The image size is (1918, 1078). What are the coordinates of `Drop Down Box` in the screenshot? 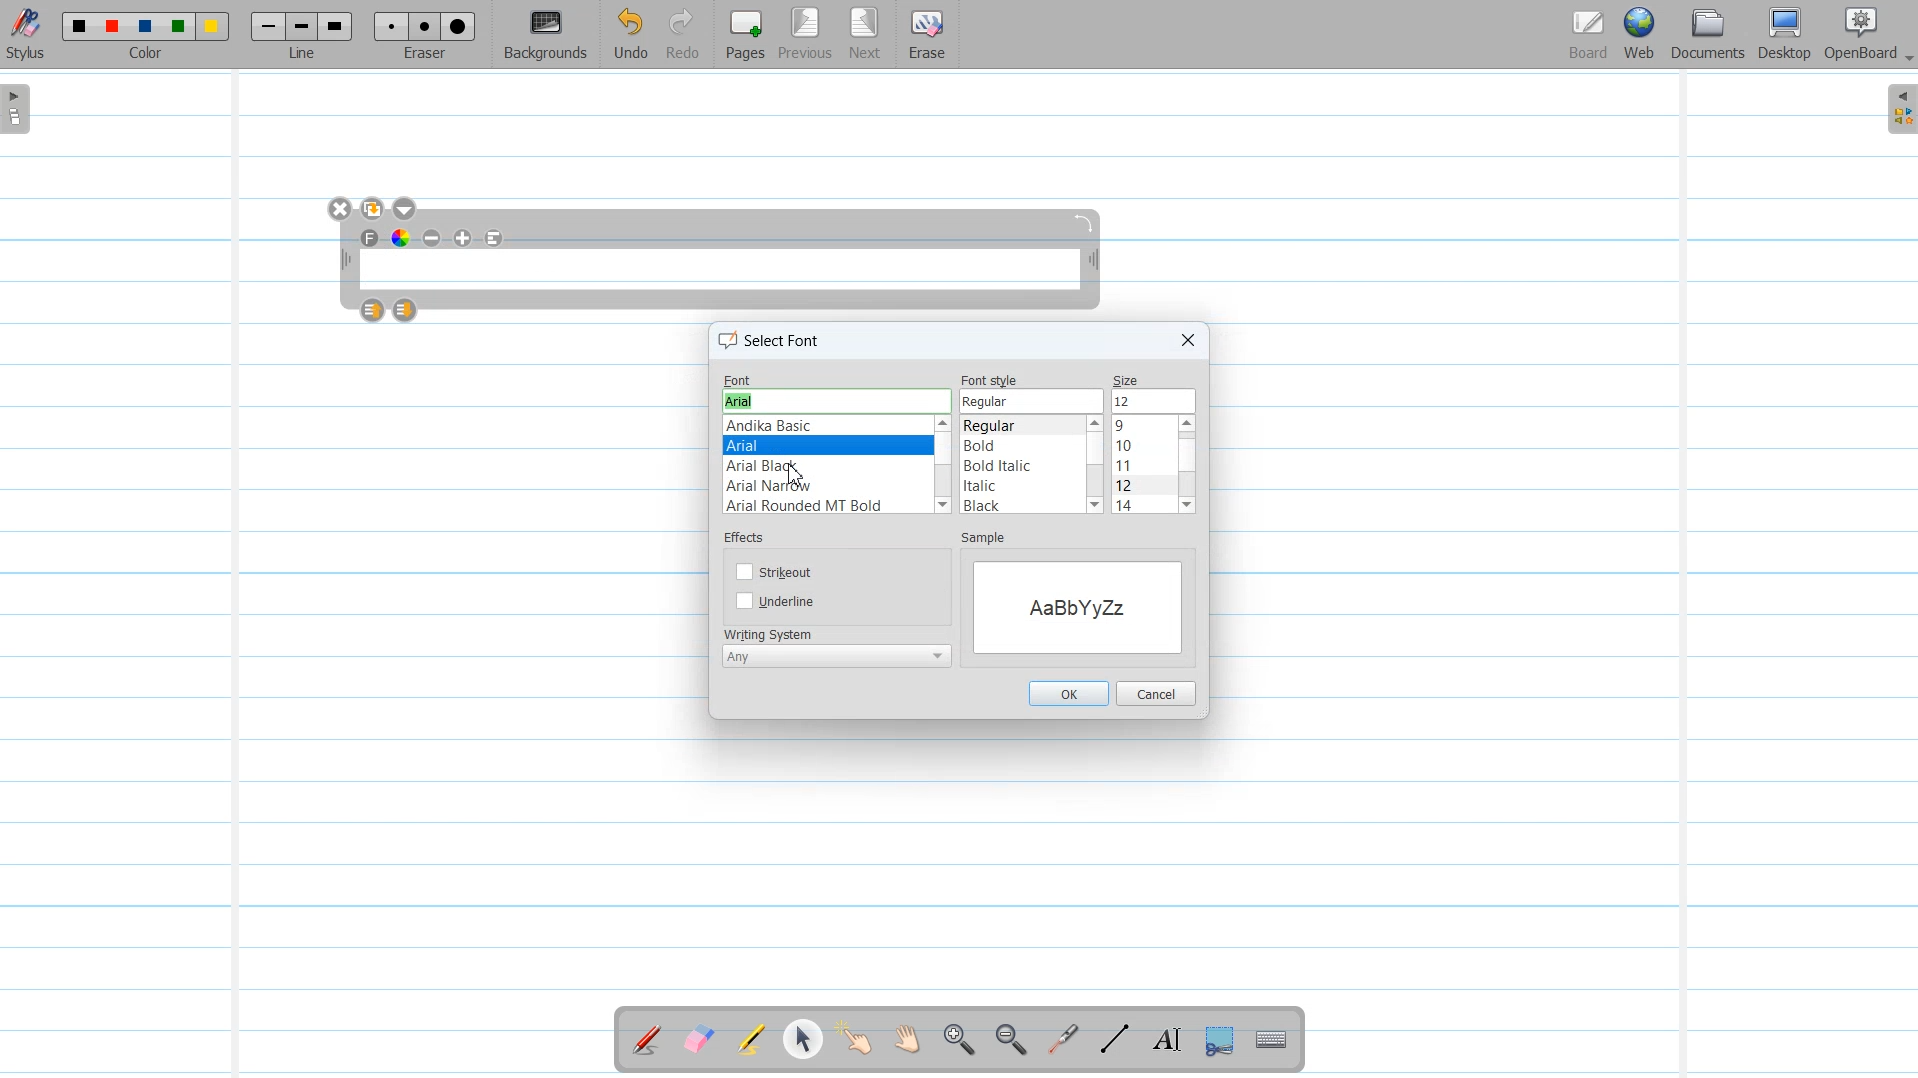 It's located at (1906, 59).